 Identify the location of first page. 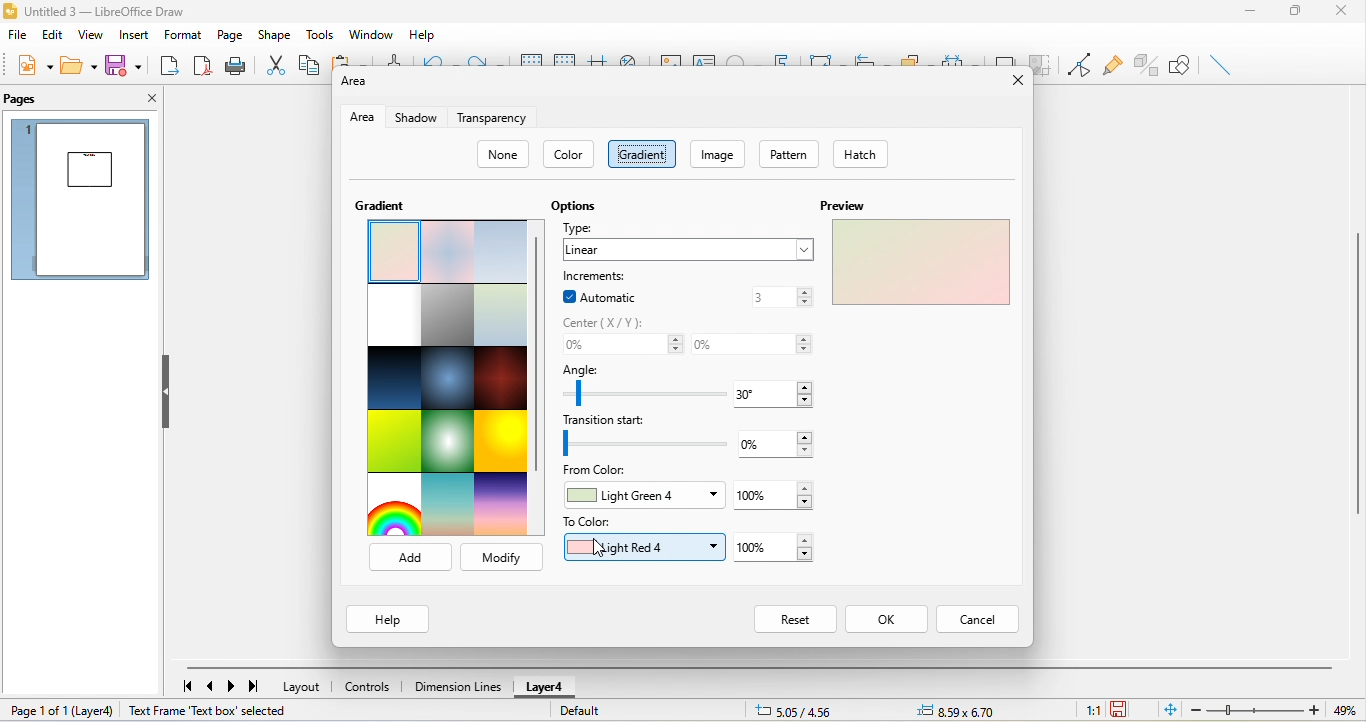
(185, 685).